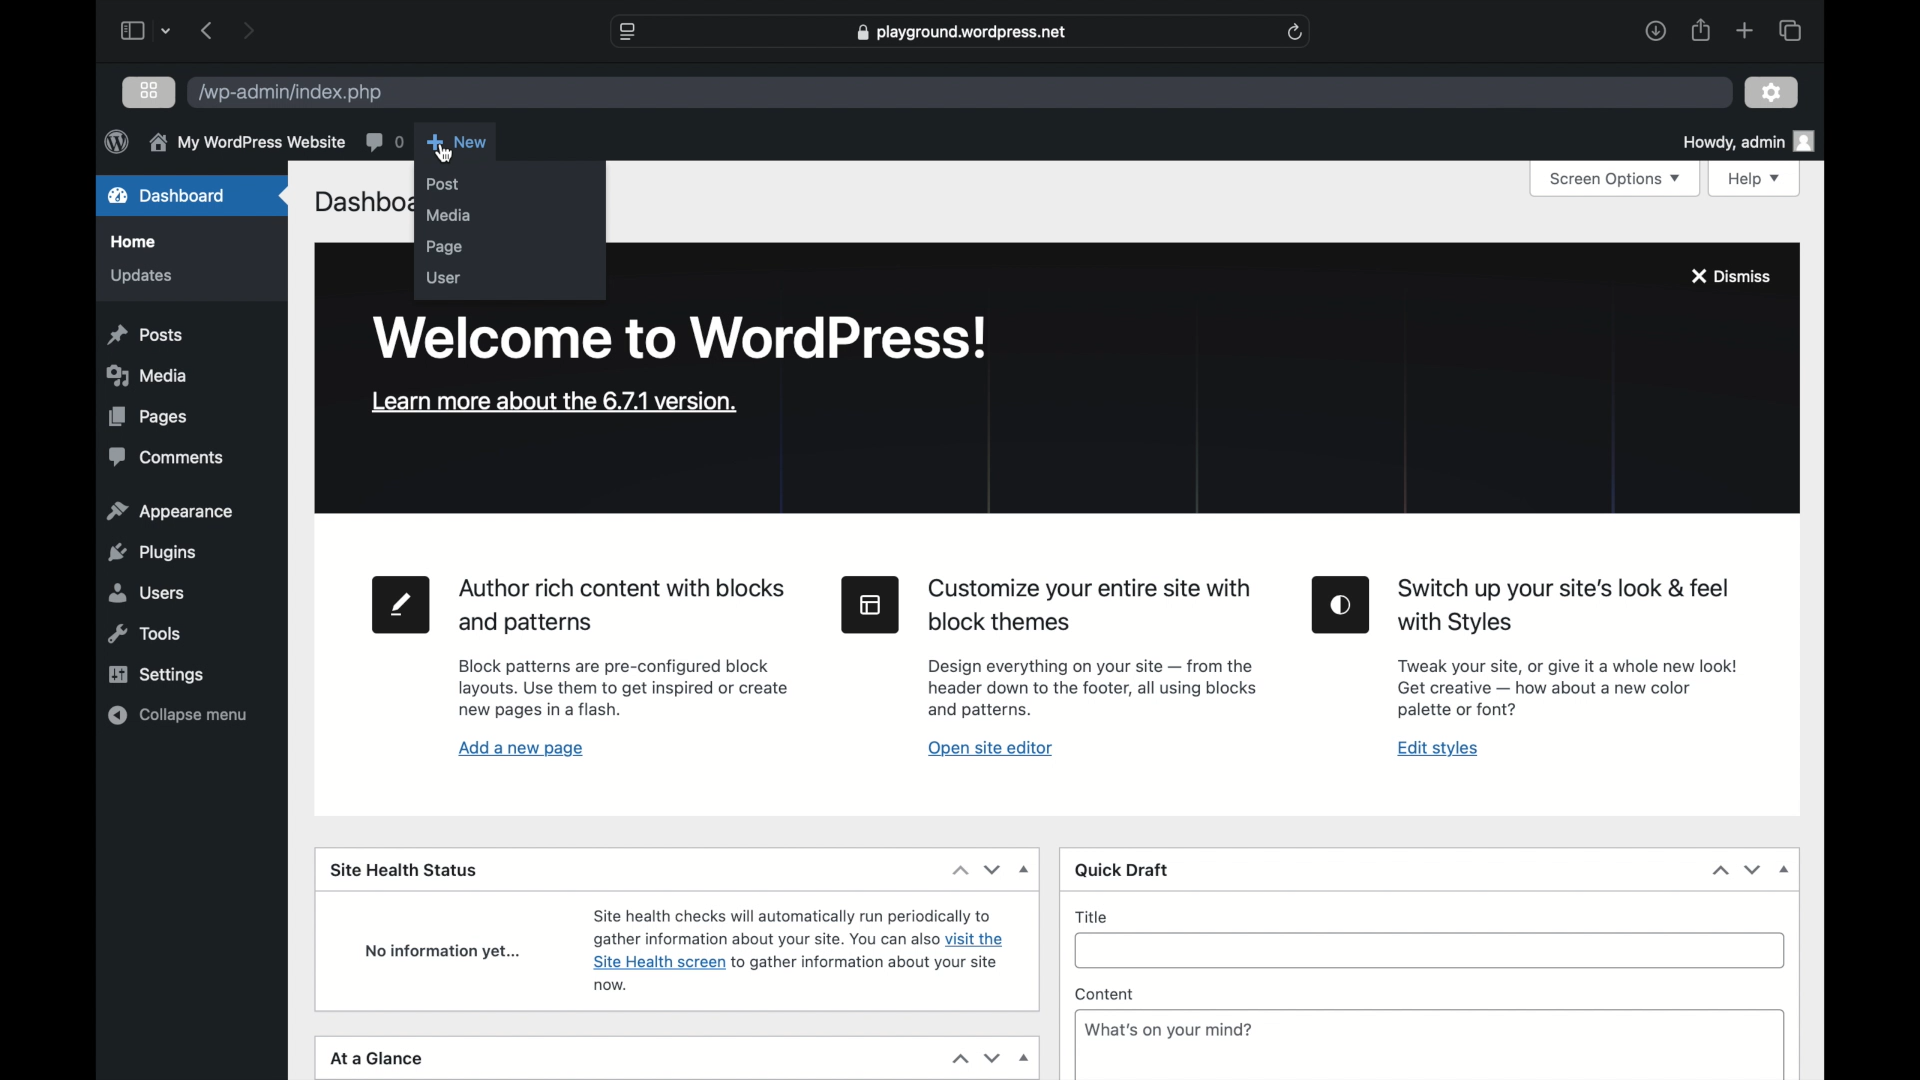 The height and width of the screenshot is (1080, 1920). I want to click on add a new page, so click(521, 750).